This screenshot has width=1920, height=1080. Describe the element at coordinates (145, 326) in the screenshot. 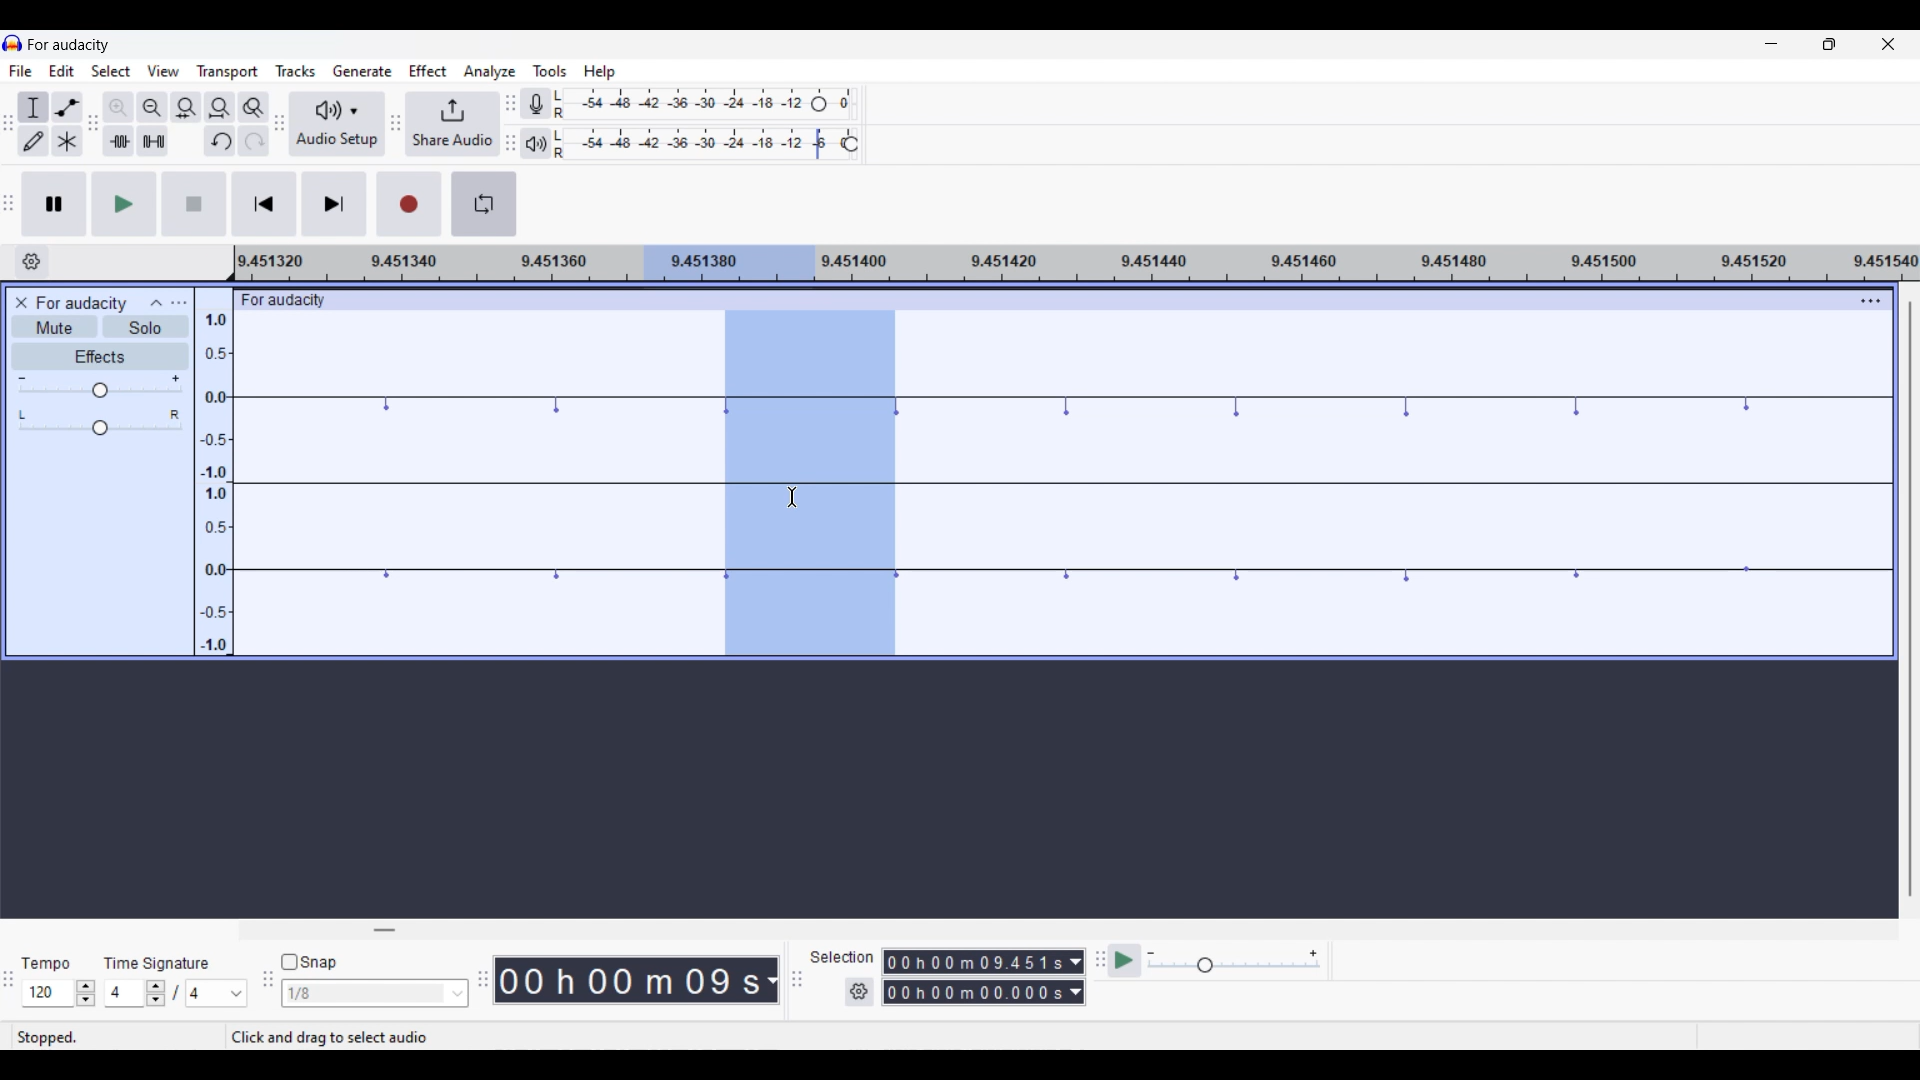

I see `Solo` at that location.